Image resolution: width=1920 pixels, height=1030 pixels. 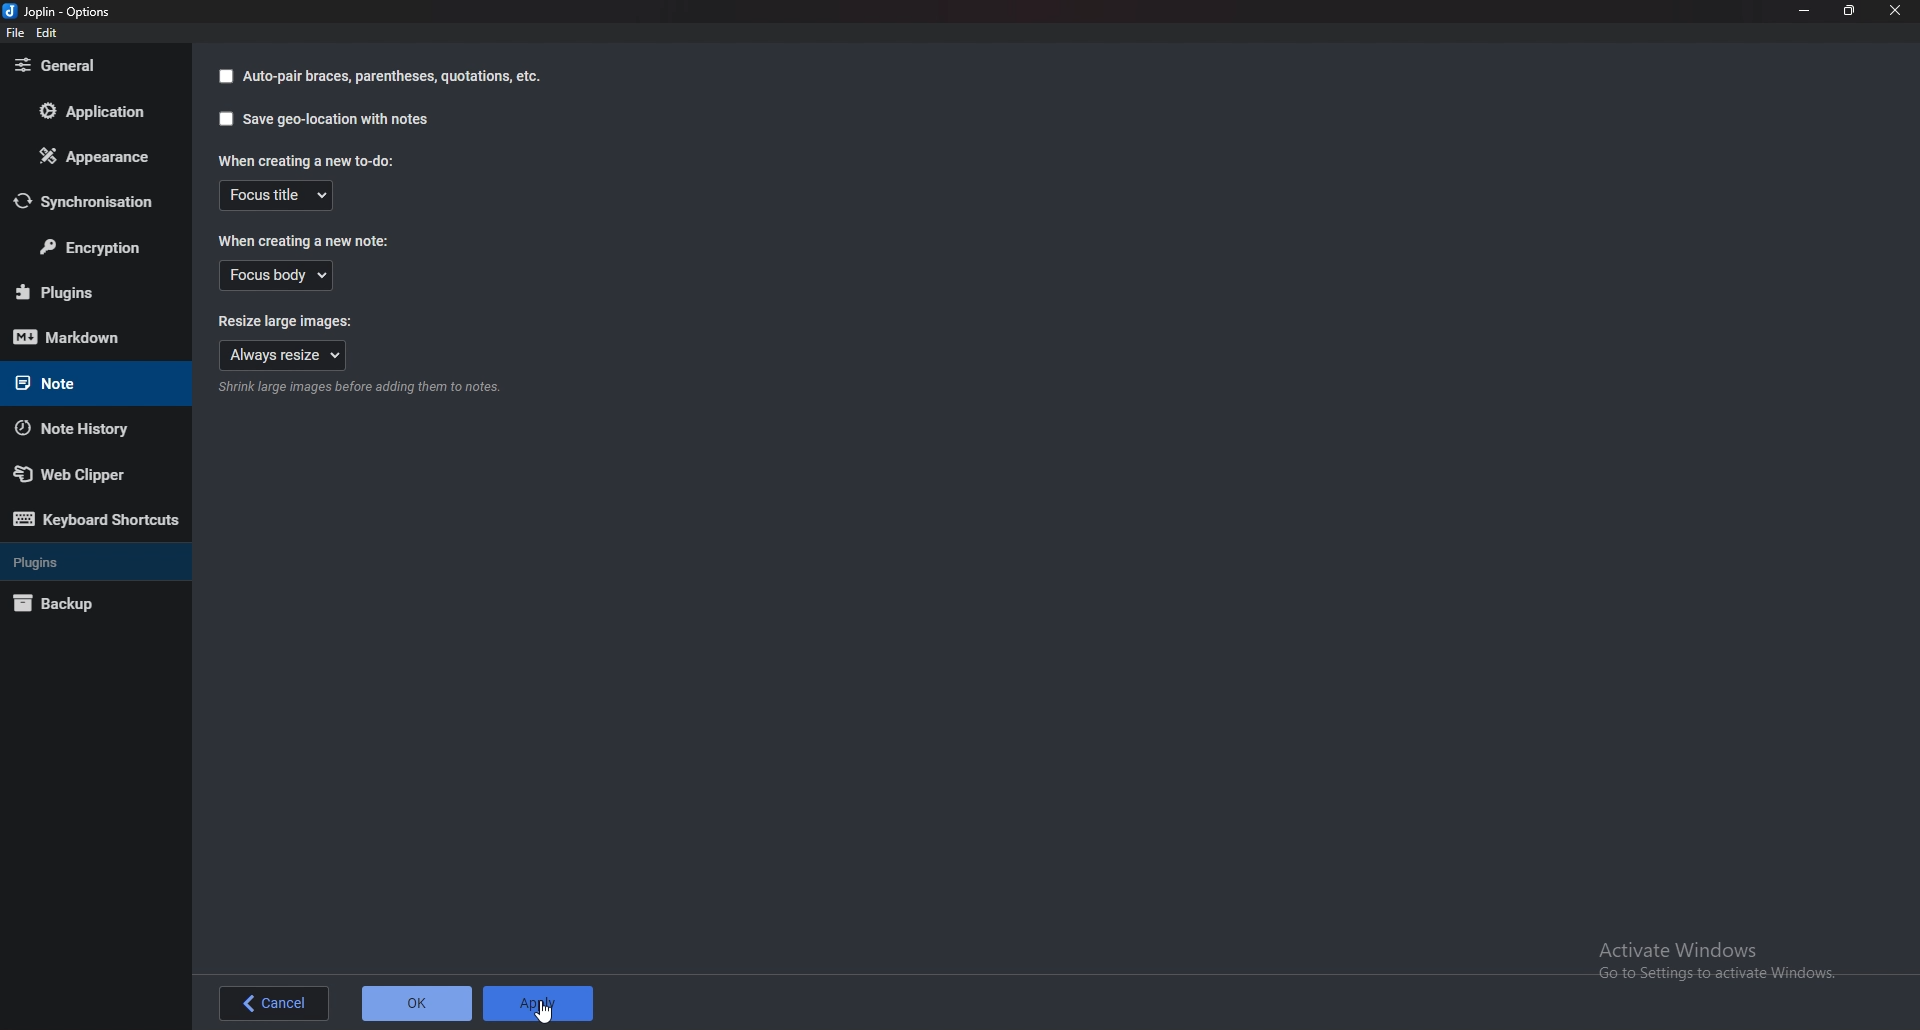 I want to click on back, so click(x=277, y=1004).